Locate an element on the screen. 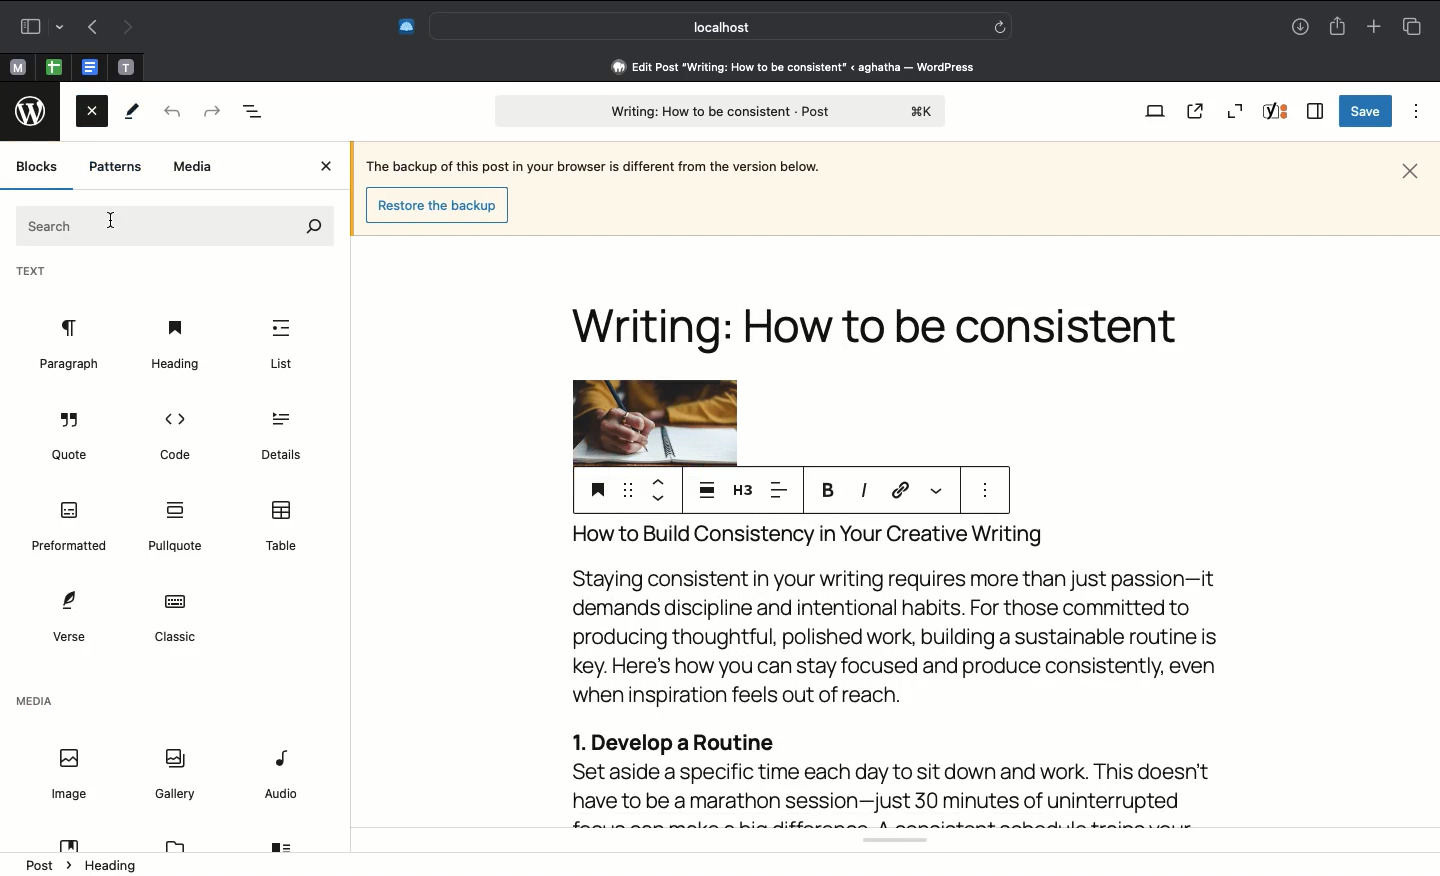  Audio is located at coordinates (283, 777).